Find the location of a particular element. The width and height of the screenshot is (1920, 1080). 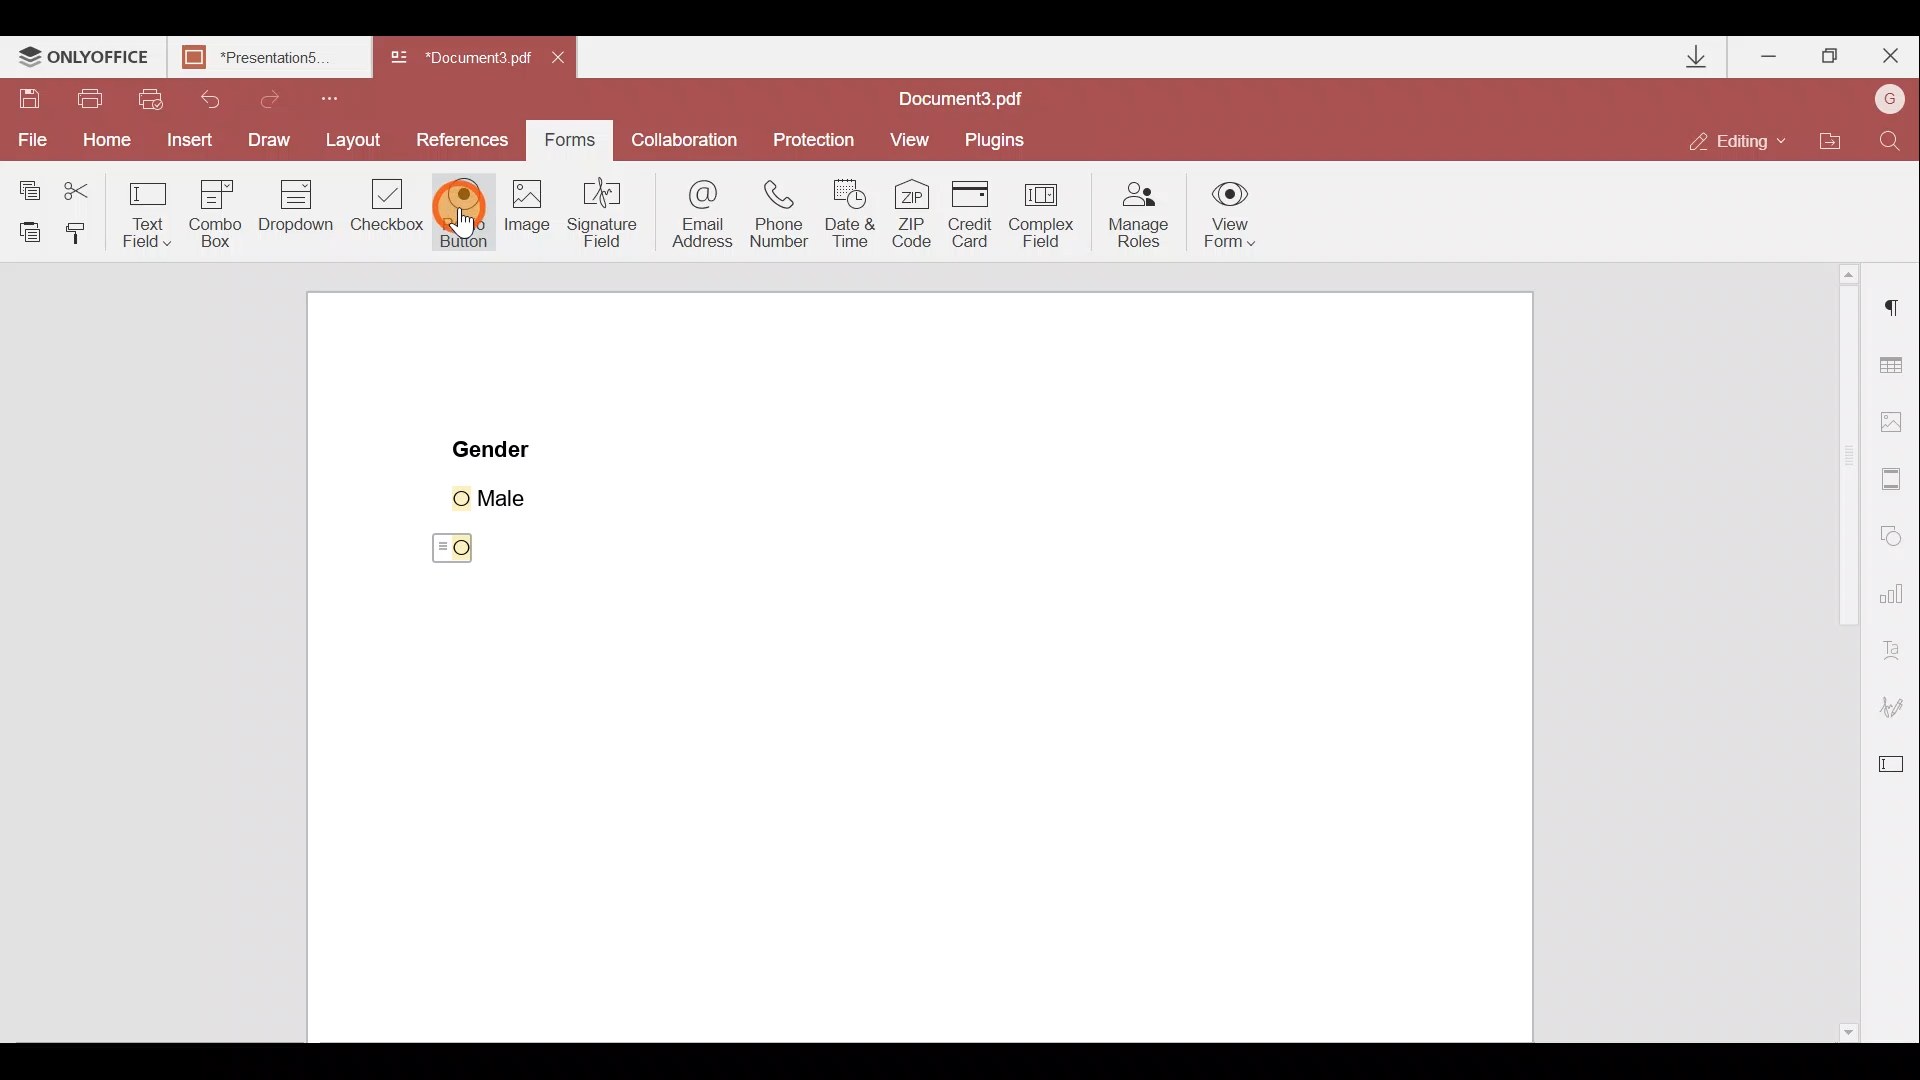

ZIP code is located at coordinates (912, 214).